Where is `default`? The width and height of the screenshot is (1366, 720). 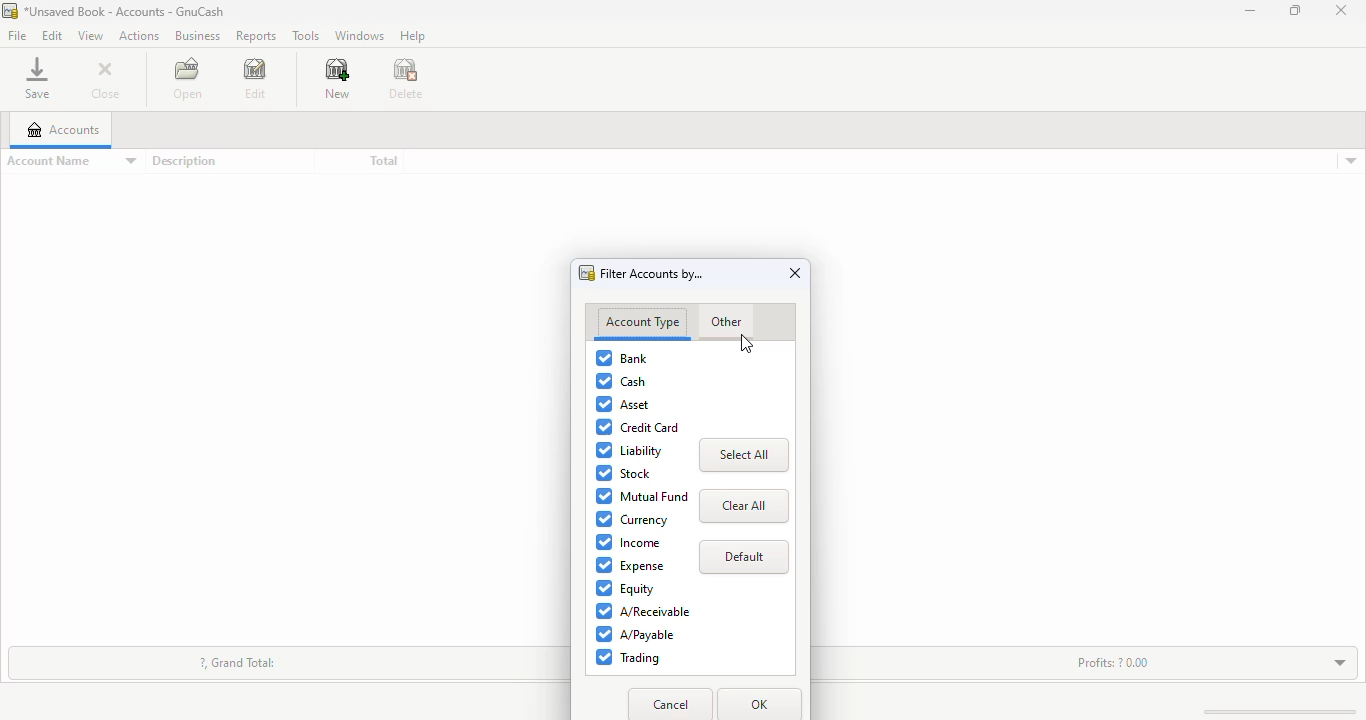 default is located at coordinates (744, 557).